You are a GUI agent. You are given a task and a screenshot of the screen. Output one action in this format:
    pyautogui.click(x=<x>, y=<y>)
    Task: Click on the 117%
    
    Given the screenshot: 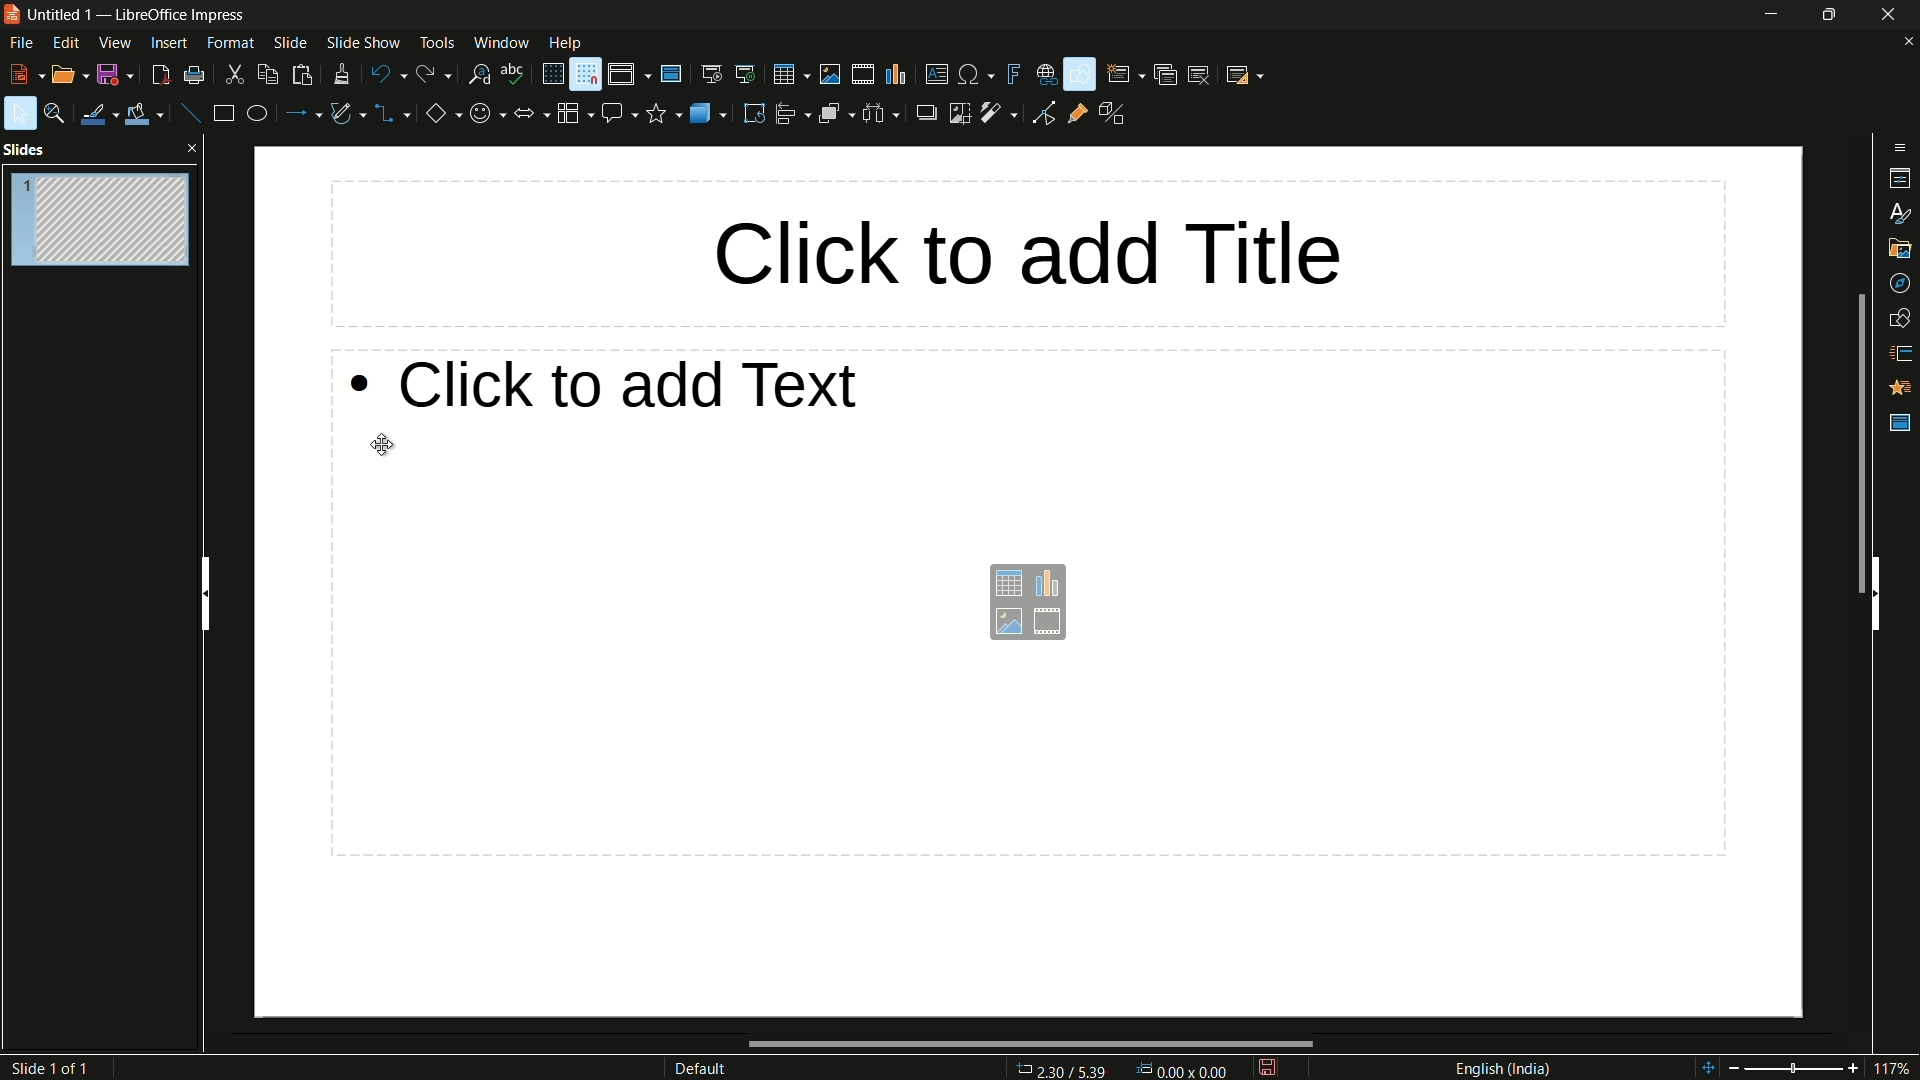 What is the action you would take?
    pyautogui.click(x=1895, y=1068)
    